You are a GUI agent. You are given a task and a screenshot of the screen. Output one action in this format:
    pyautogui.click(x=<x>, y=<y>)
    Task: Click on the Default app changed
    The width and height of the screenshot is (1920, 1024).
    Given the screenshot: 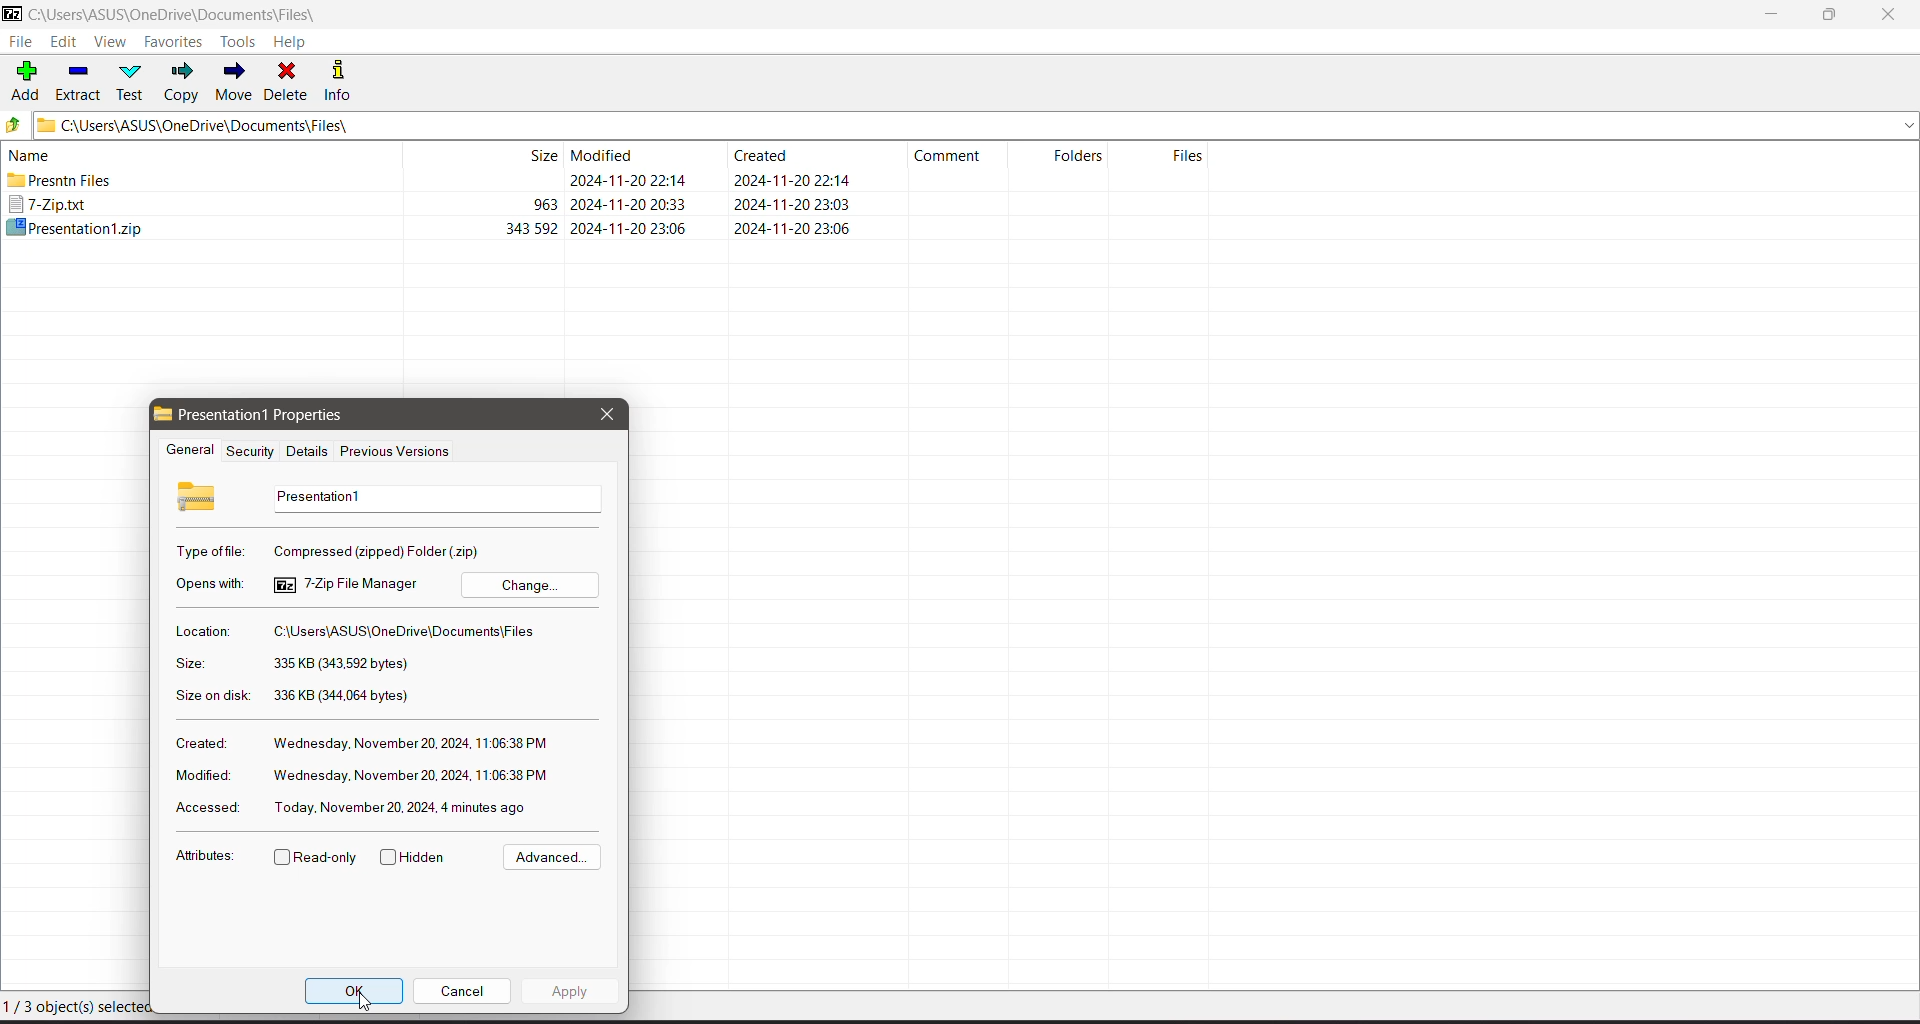 What is the action you would take?
    pyautogui.click(x=346, y=584)
    